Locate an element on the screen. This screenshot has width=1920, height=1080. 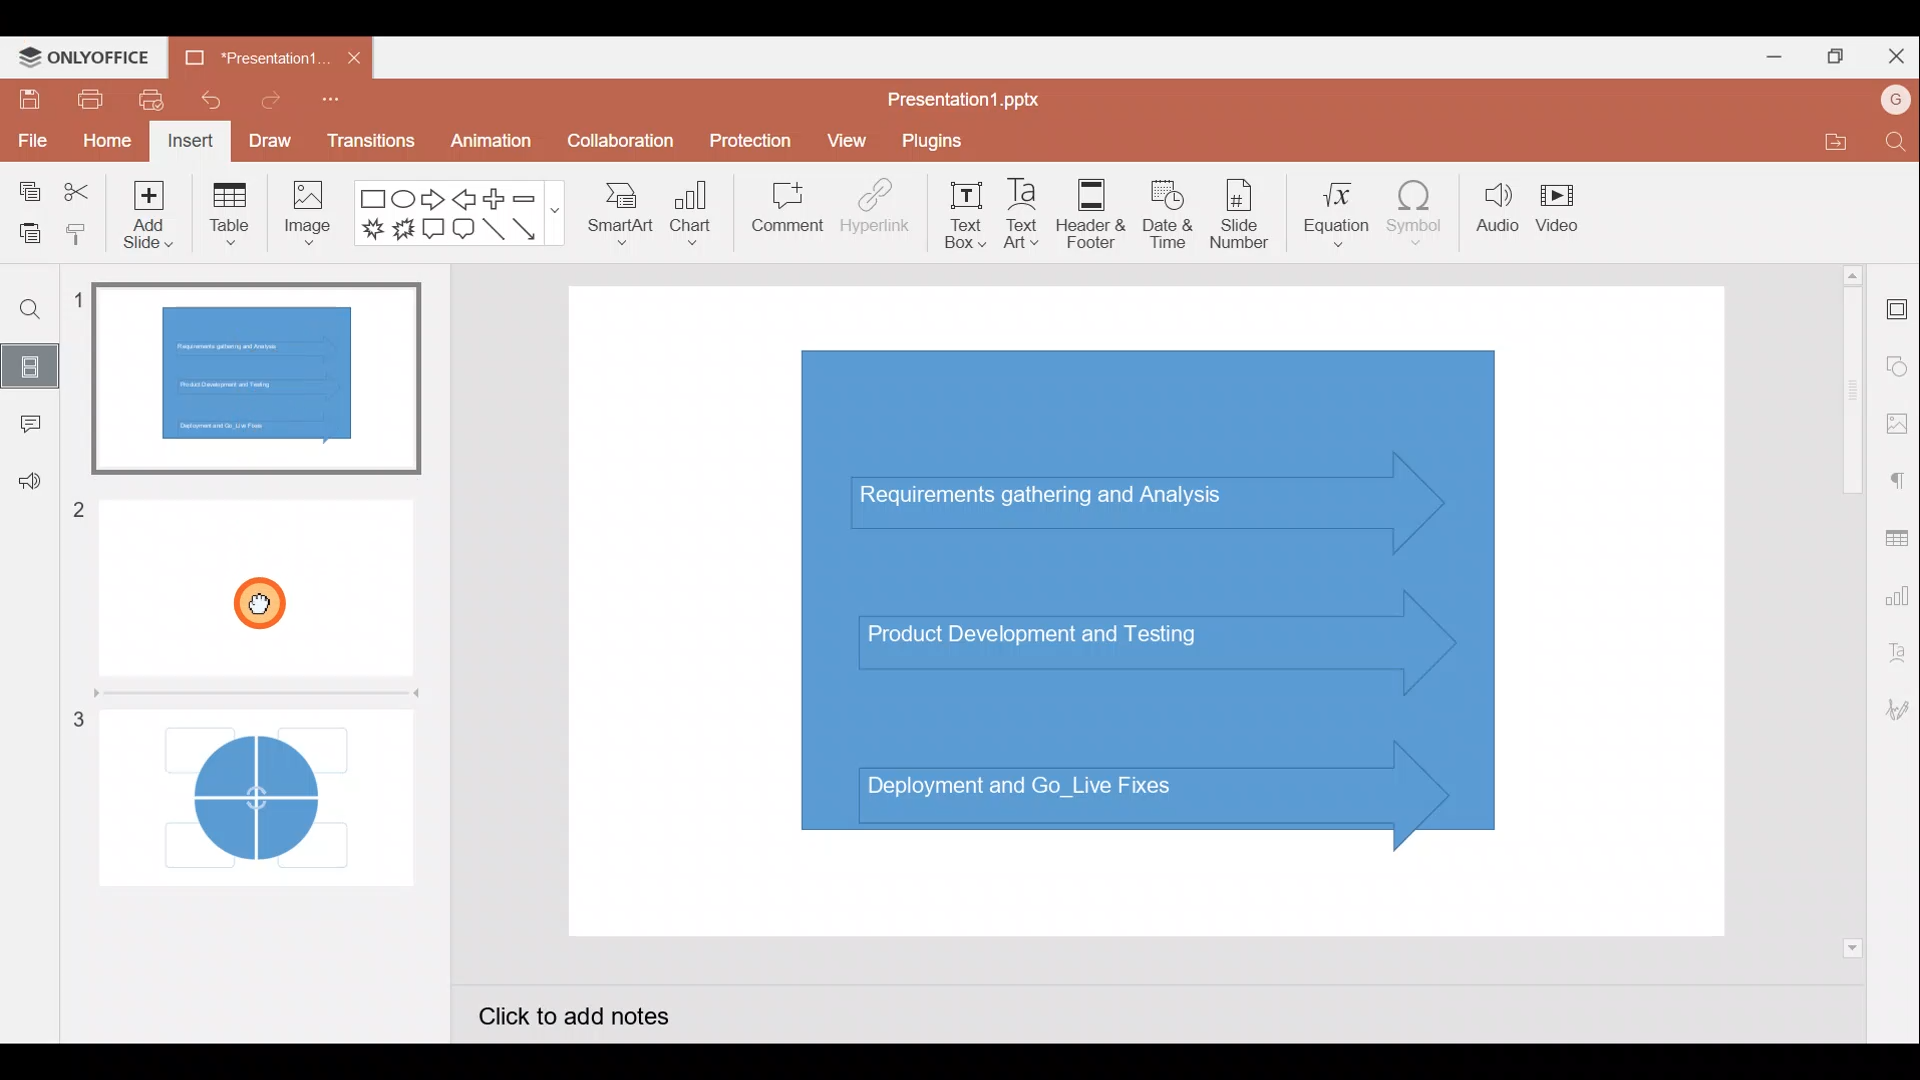
Image settings is located at coordinates (1895, 420).